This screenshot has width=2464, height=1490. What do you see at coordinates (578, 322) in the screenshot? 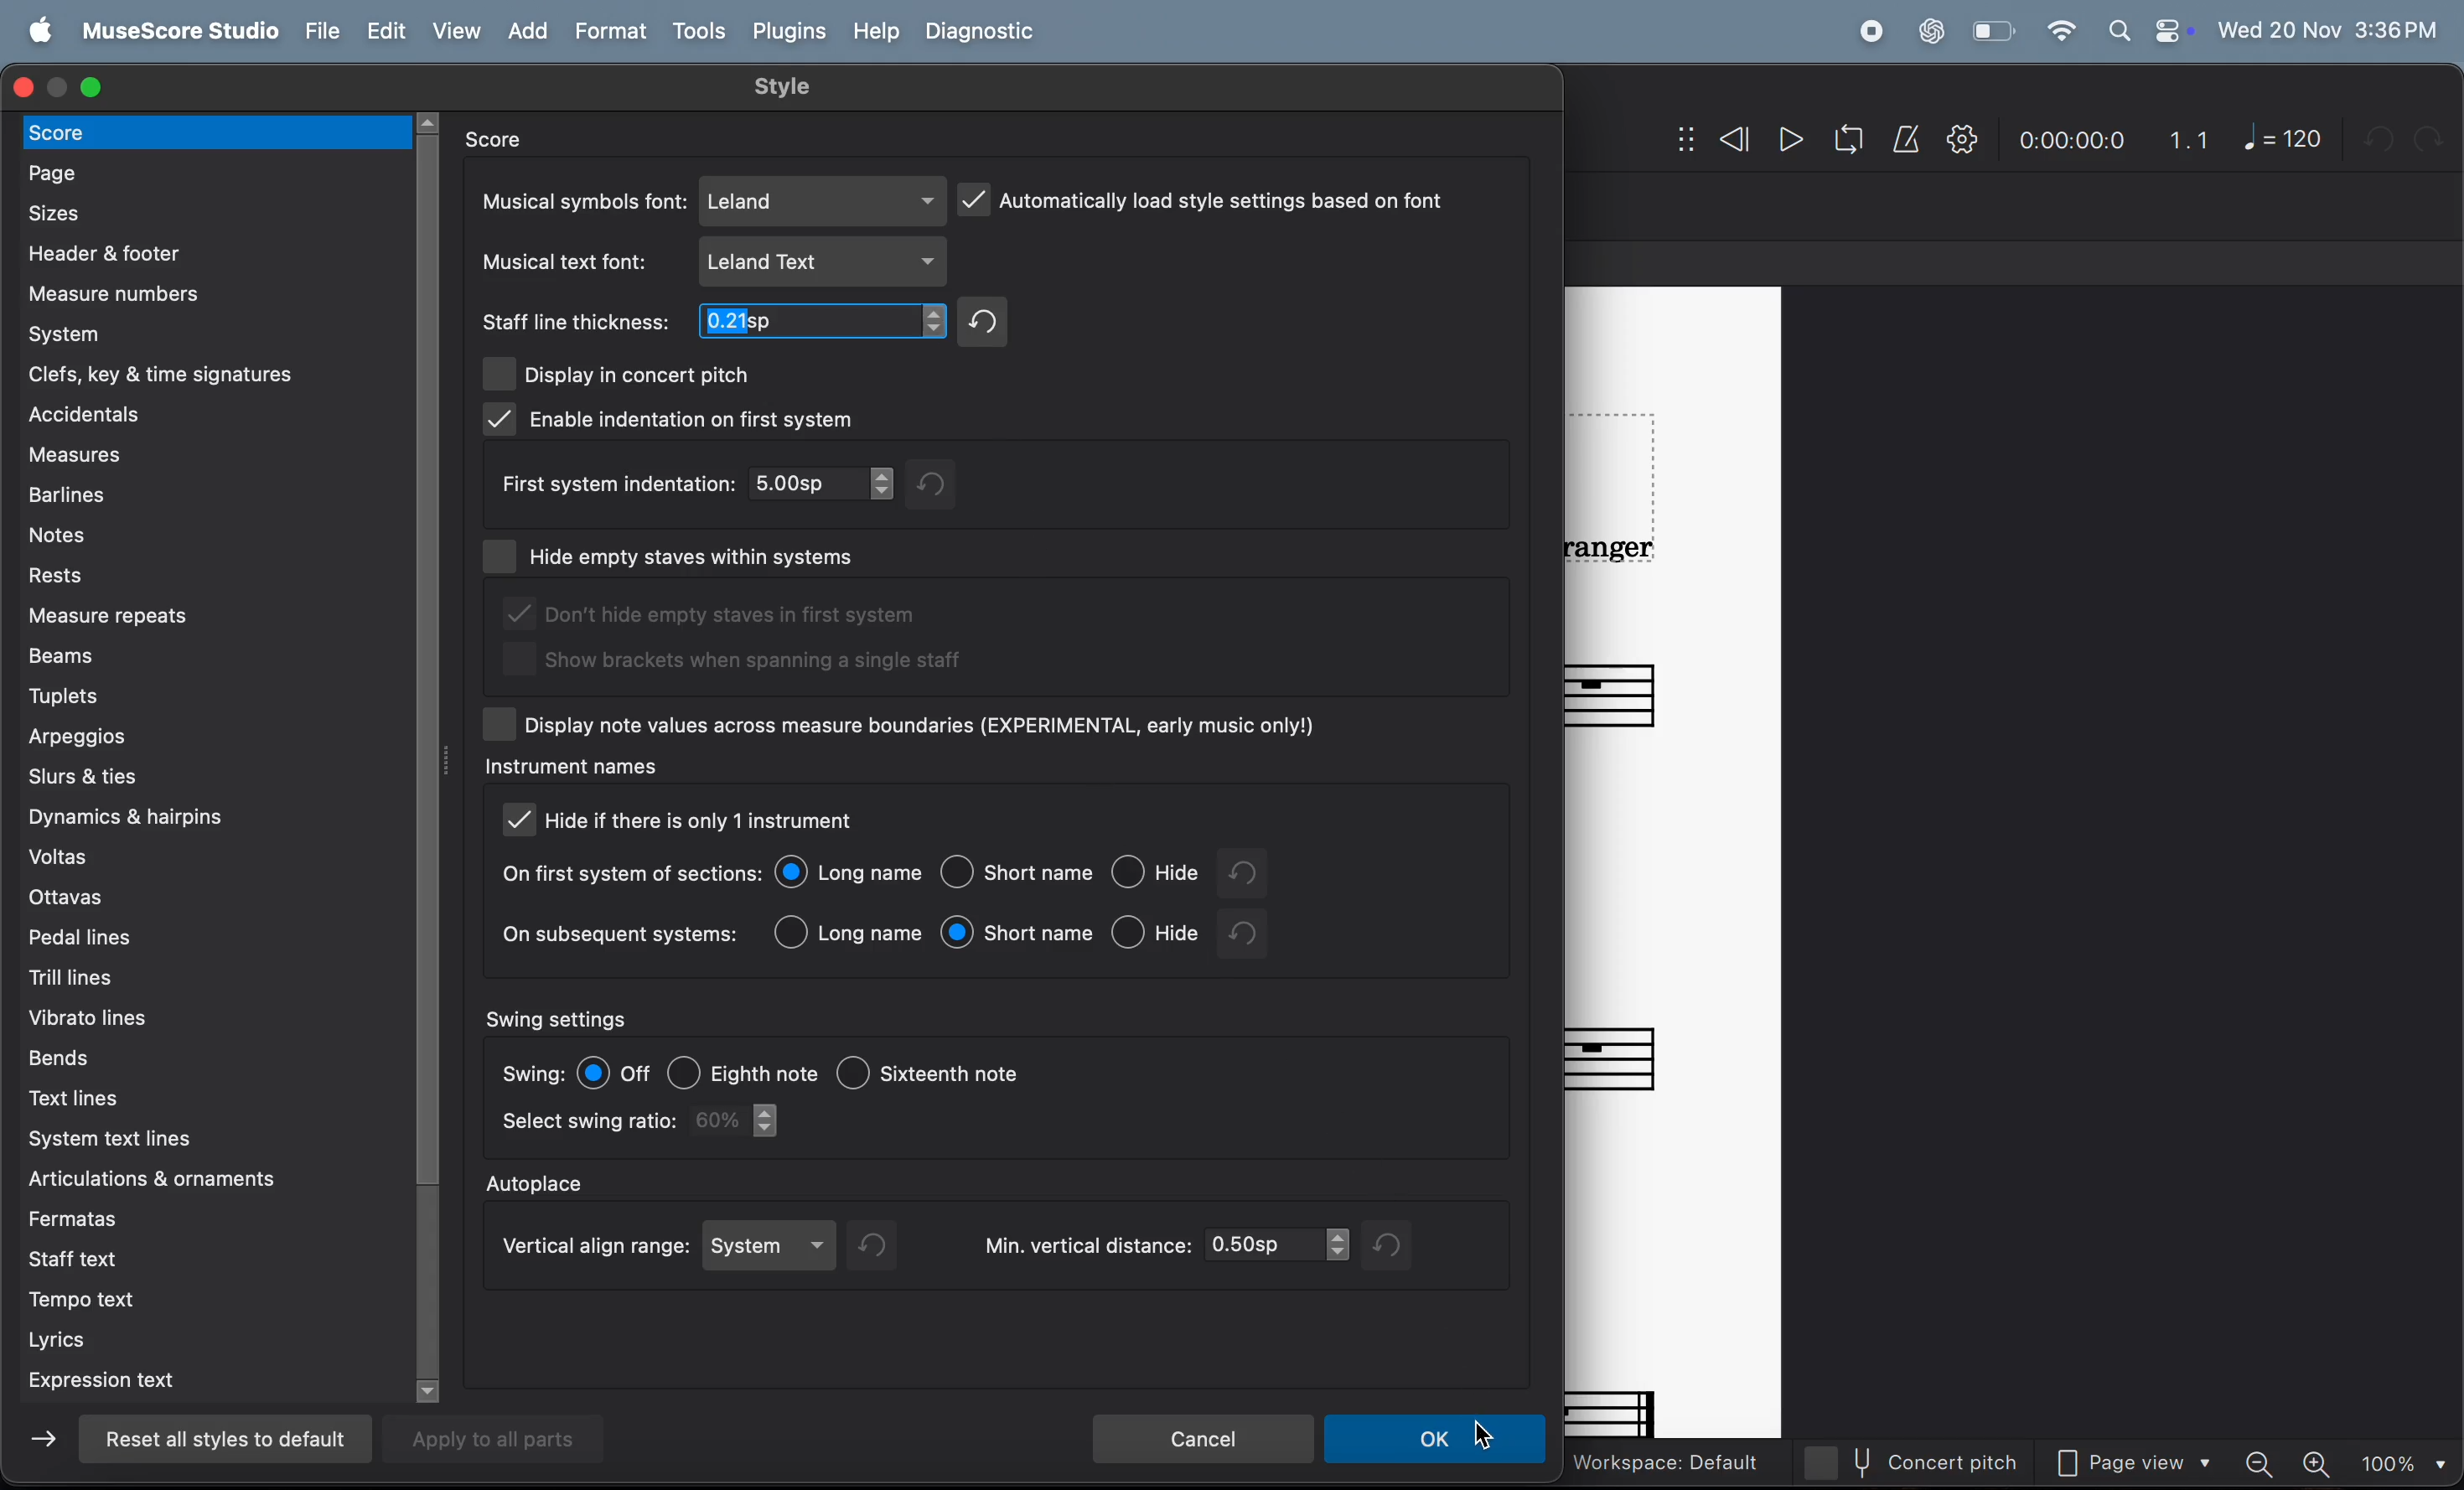
I see `staff line thickness` at bounding box center [578, 322].